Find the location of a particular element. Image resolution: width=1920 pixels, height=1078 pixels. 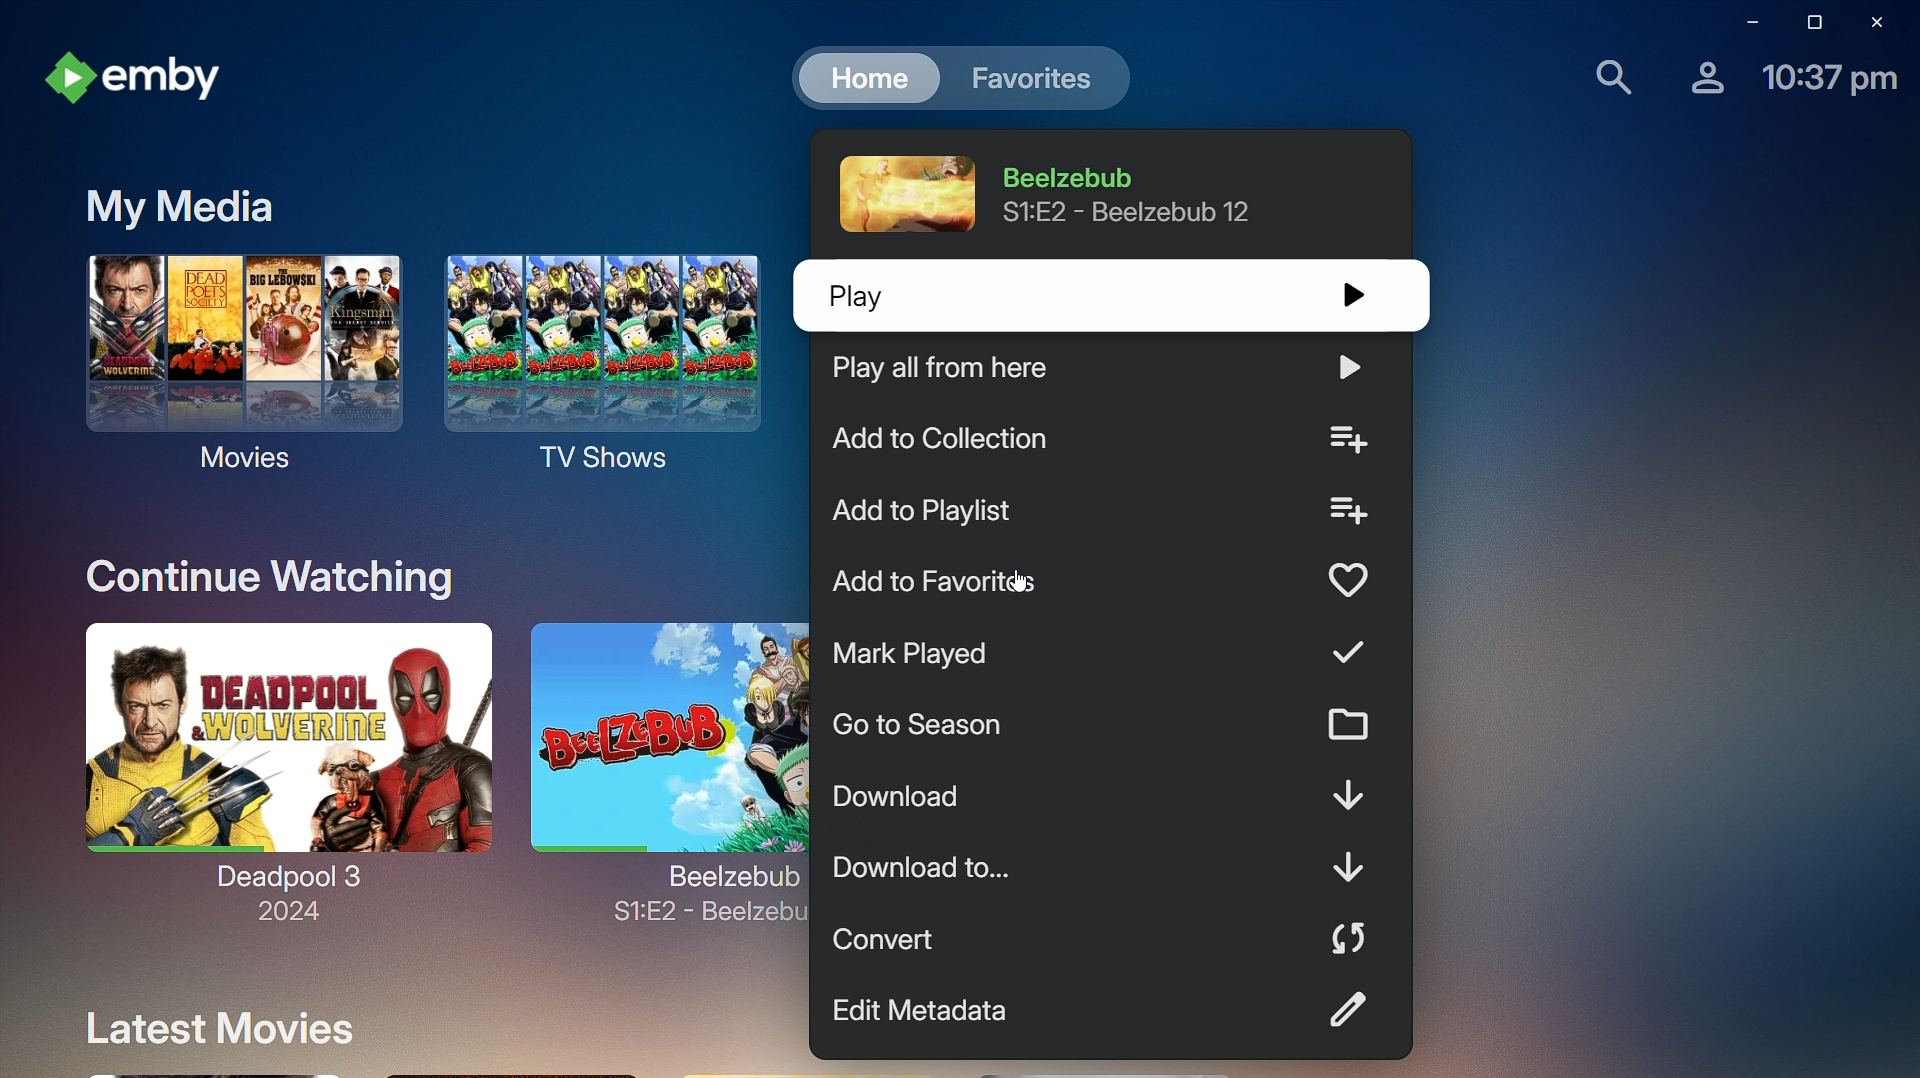

Favorites is located at coordinates (1027, 78).